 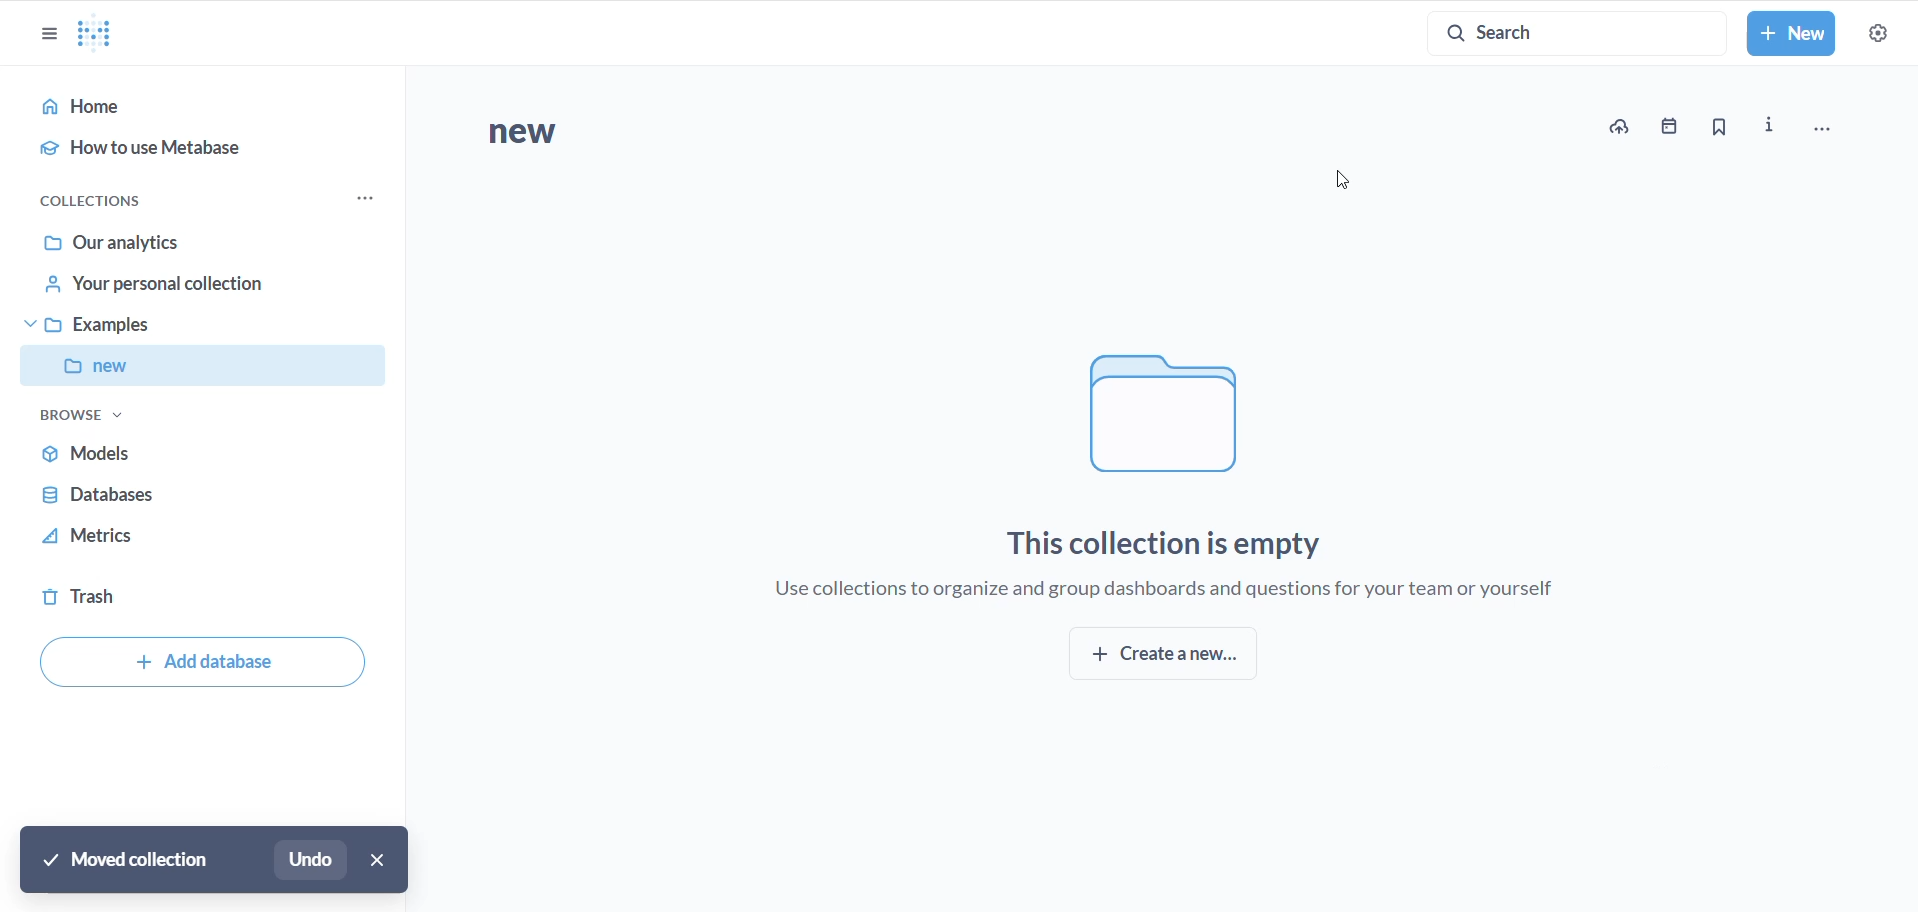 What do you see at coordinates (190, 153) in the screenshot?
I see `how to use metabase` at bounding box center [190, 153].